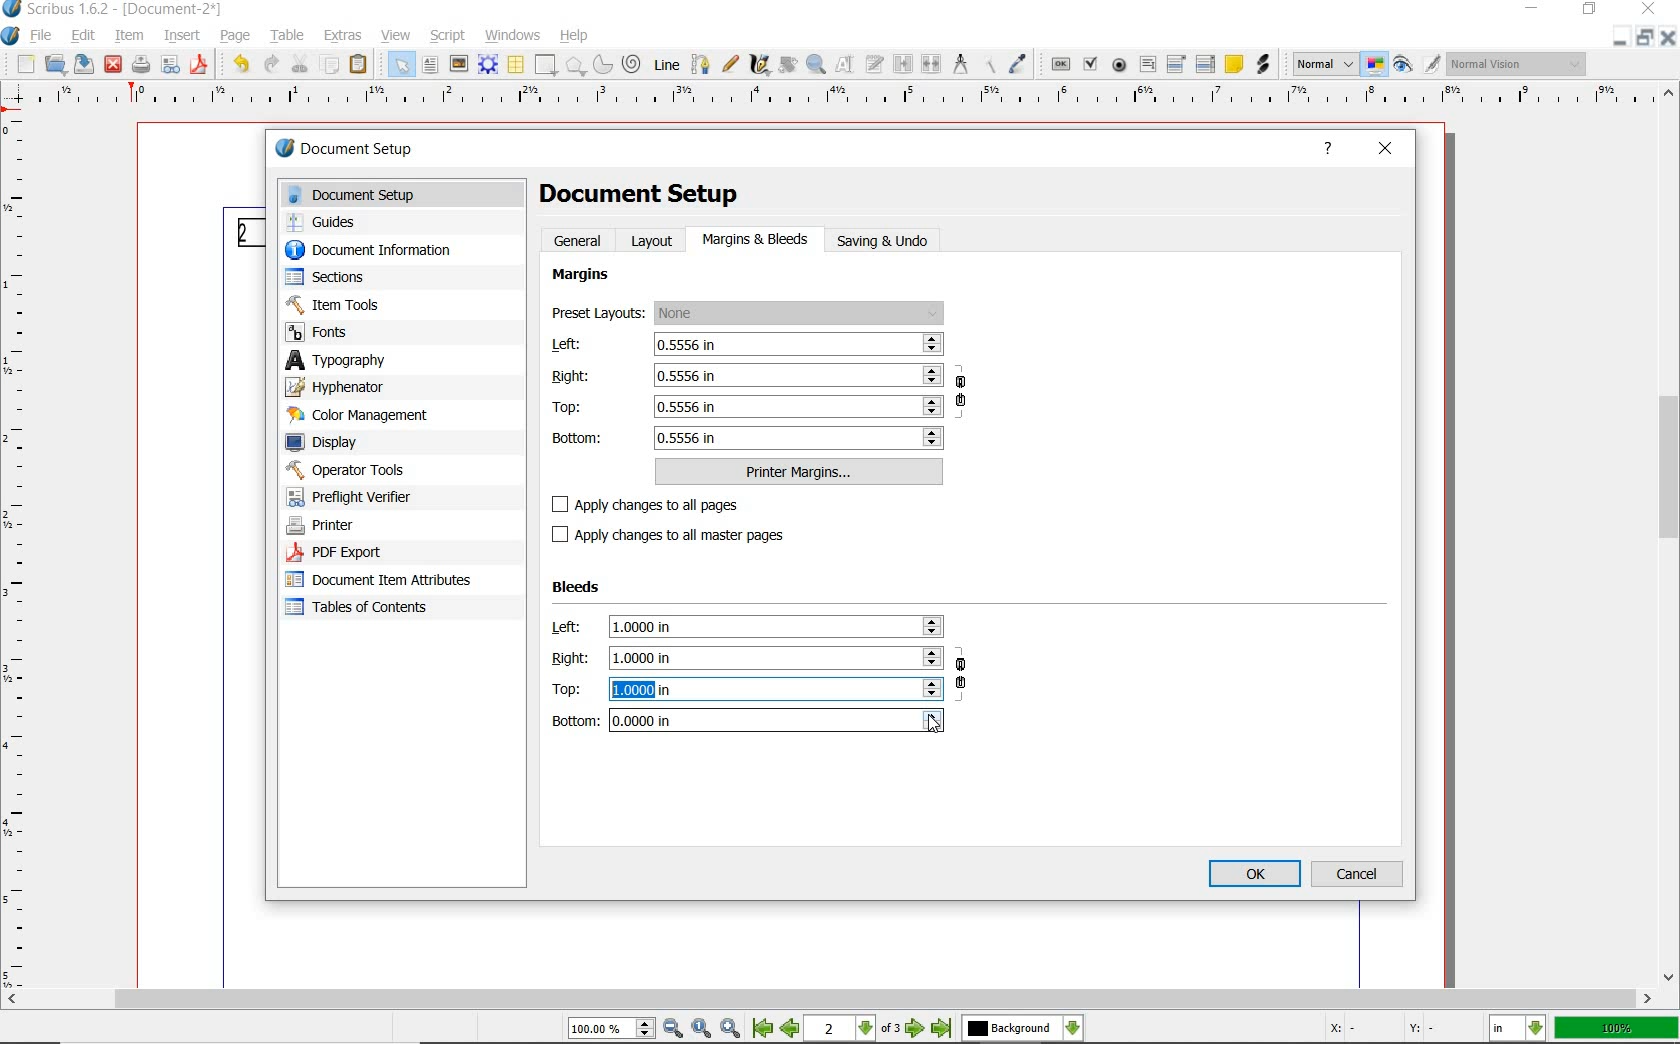  What do you see at coordinates (1617, 1029) in the screenshot?
I see `zoom factor 100%` at bounding box center [1617, 1029].